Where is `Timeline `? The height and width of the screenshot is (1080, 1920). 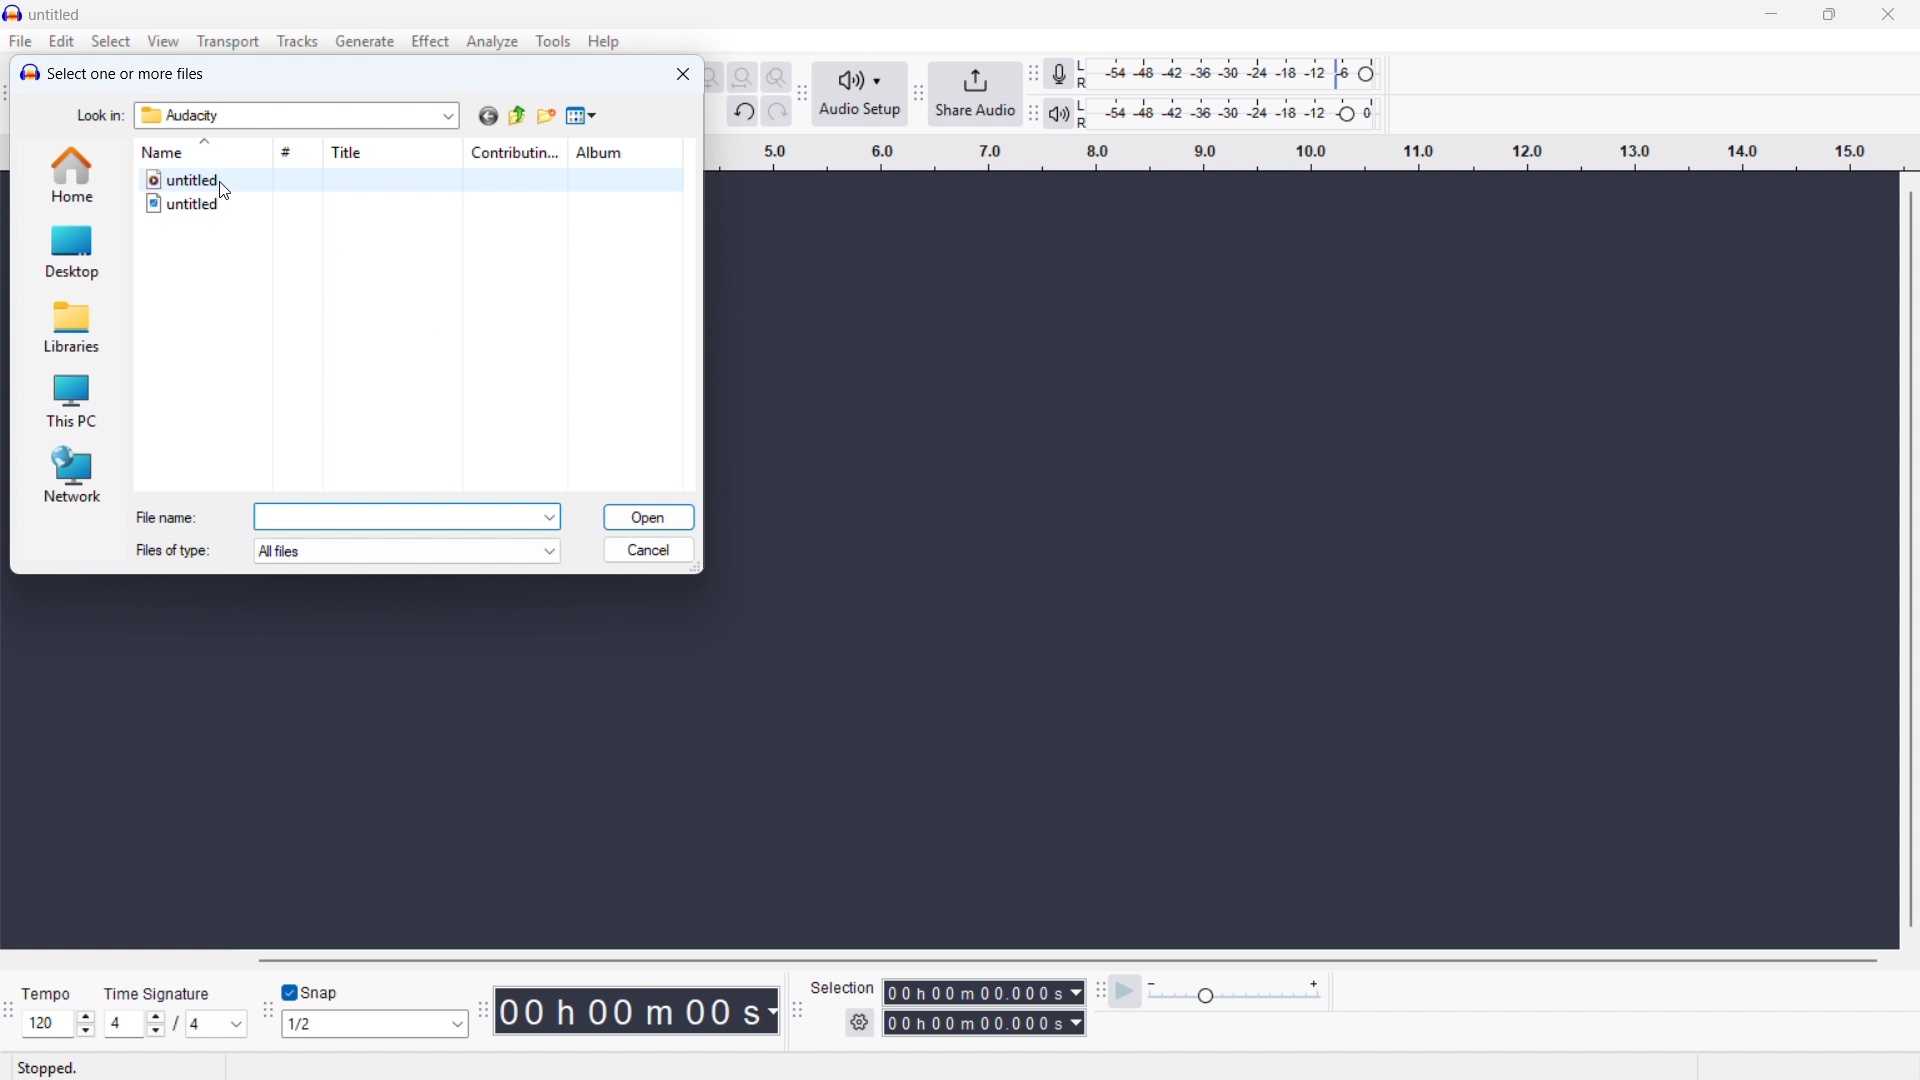
Timeline  is located at coordinates (1307, 153).